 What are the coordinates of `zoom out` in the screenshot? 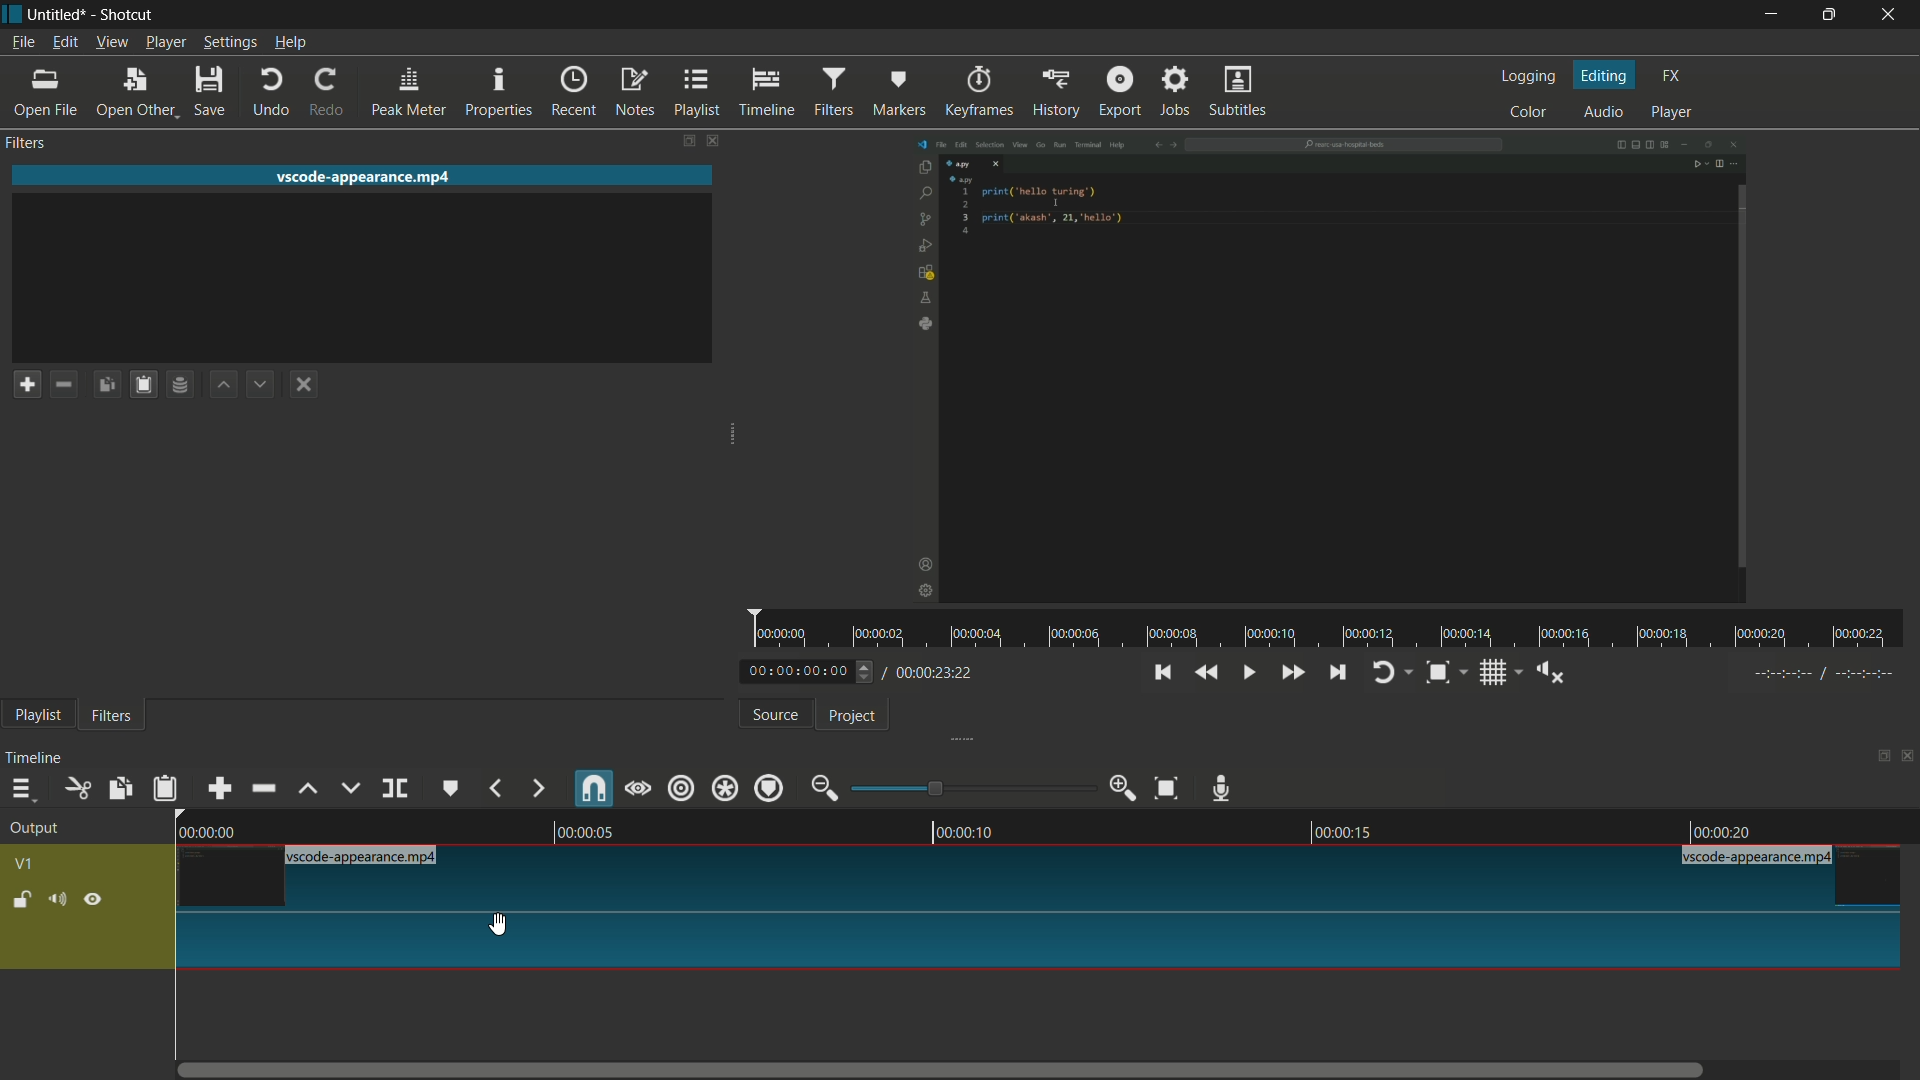 It's located at (824, 787).